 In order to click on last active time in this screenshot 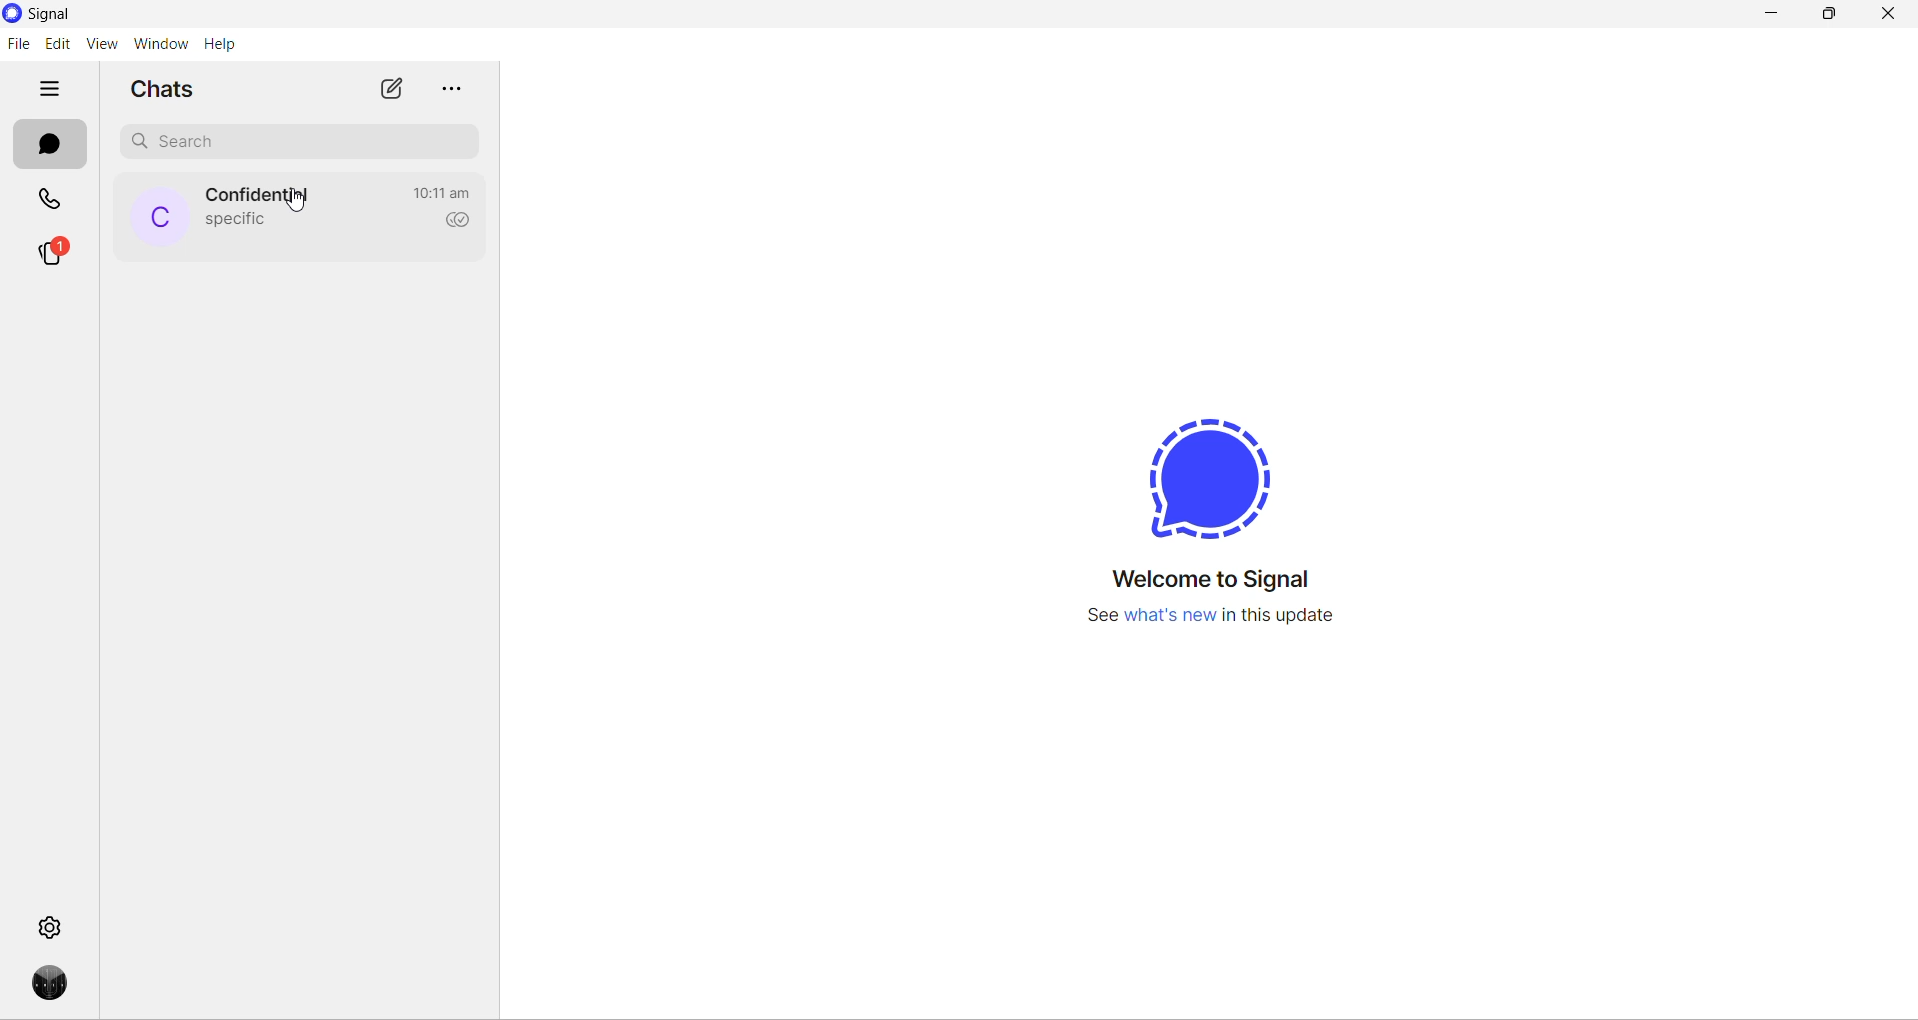, I will do `click(447, 192)`.